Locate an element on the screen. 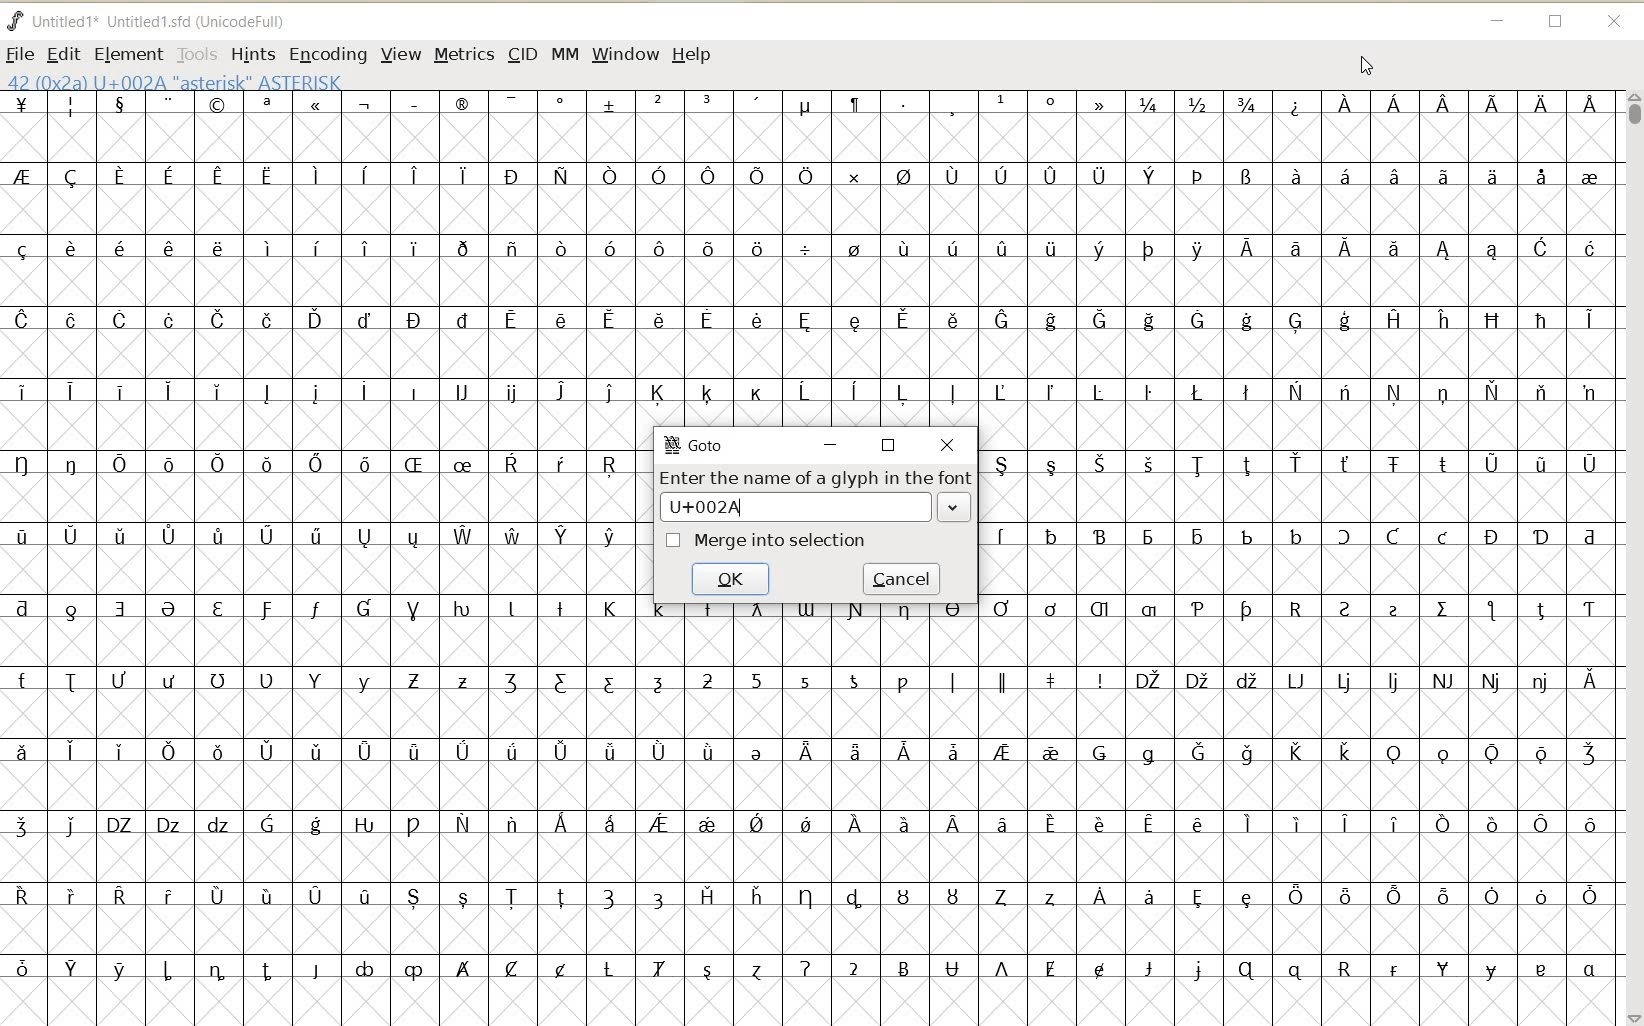  CLOSE is located at coordinates (1613, 21).